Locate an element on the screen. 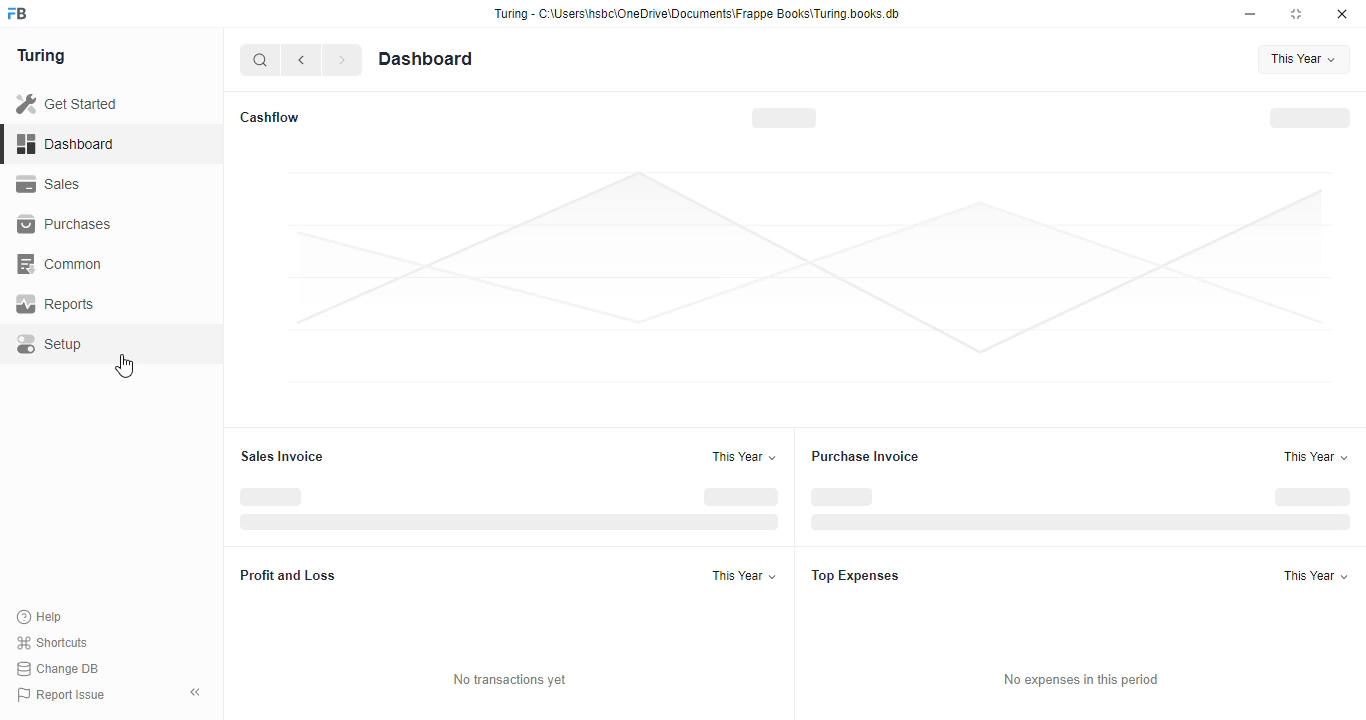 This screenshot has width=1366, height=720. help is located at coordinates (41, 617).